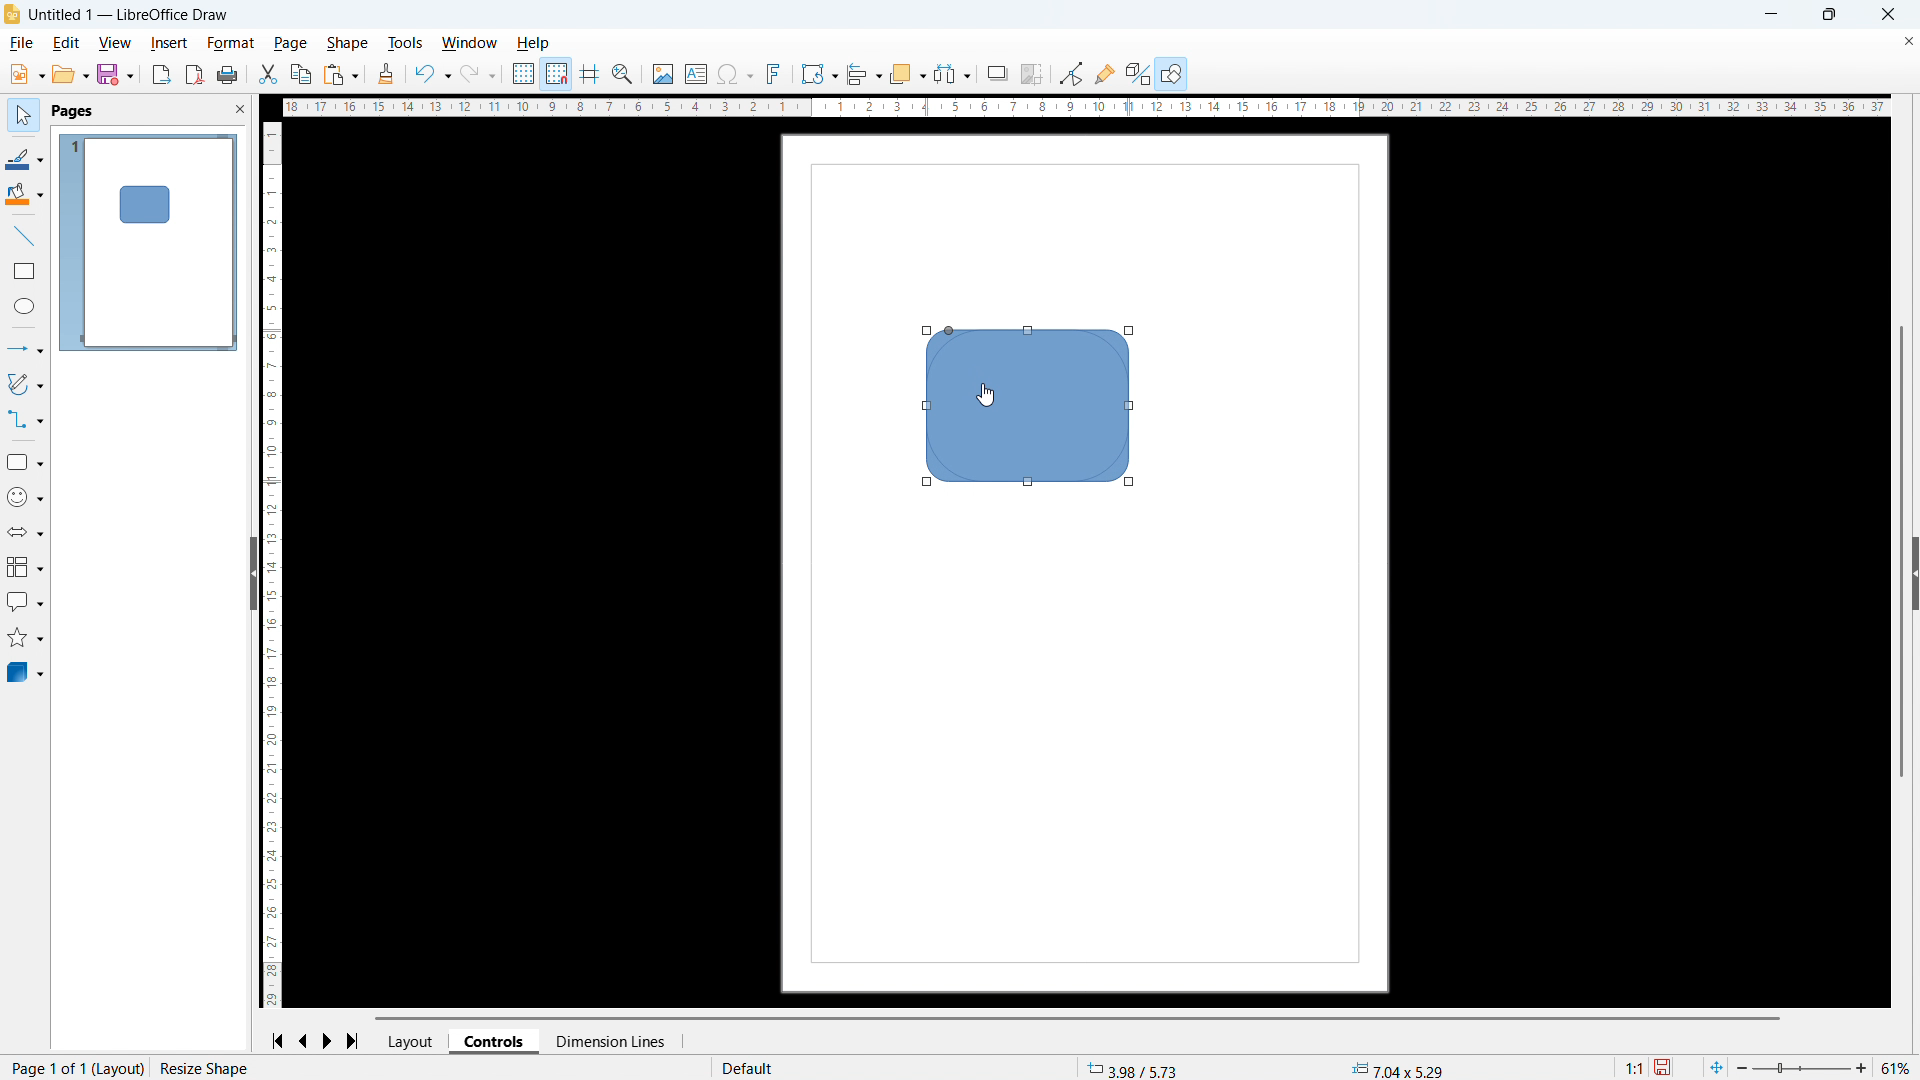 This screenshot has height=1080, width=1920. Describe the element at coordinates (556, 75) in the screenshot. I see `Snap to grid ` at that location.